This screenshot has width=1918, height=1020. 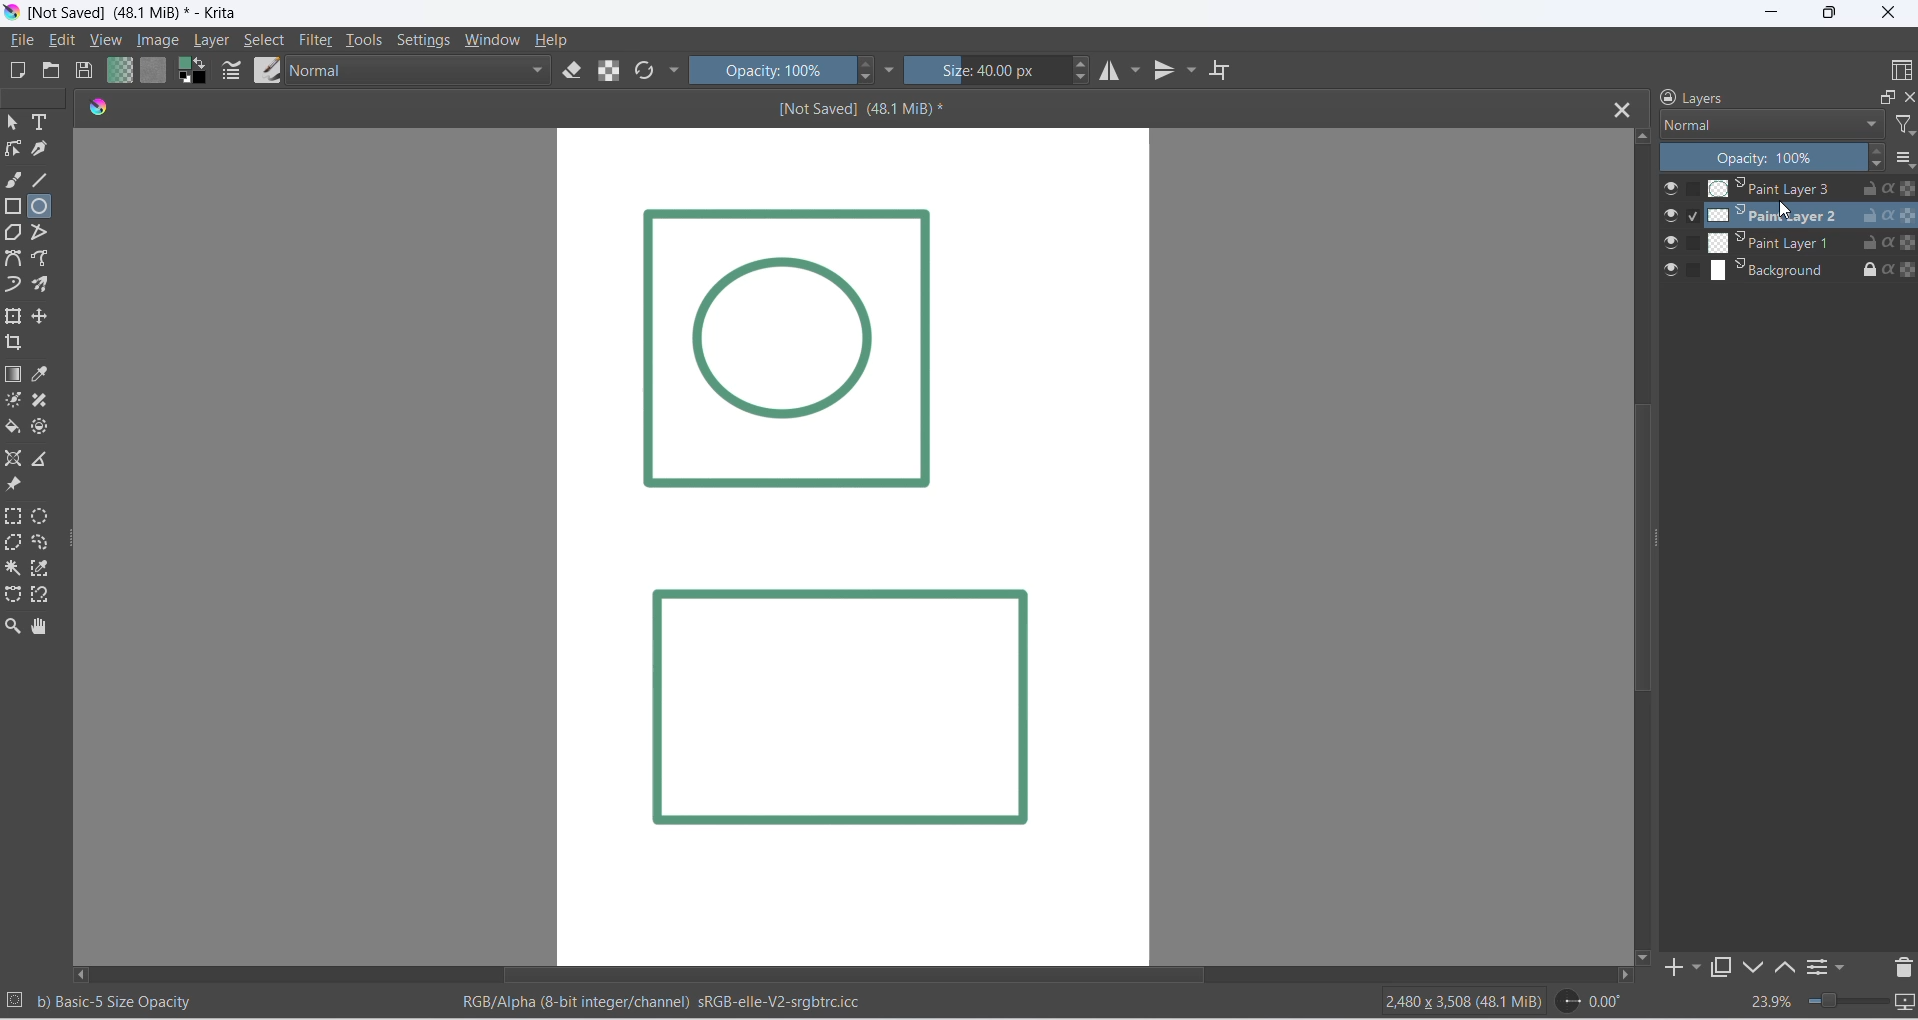 I want to click on refresh, so click(x=643, y=73).